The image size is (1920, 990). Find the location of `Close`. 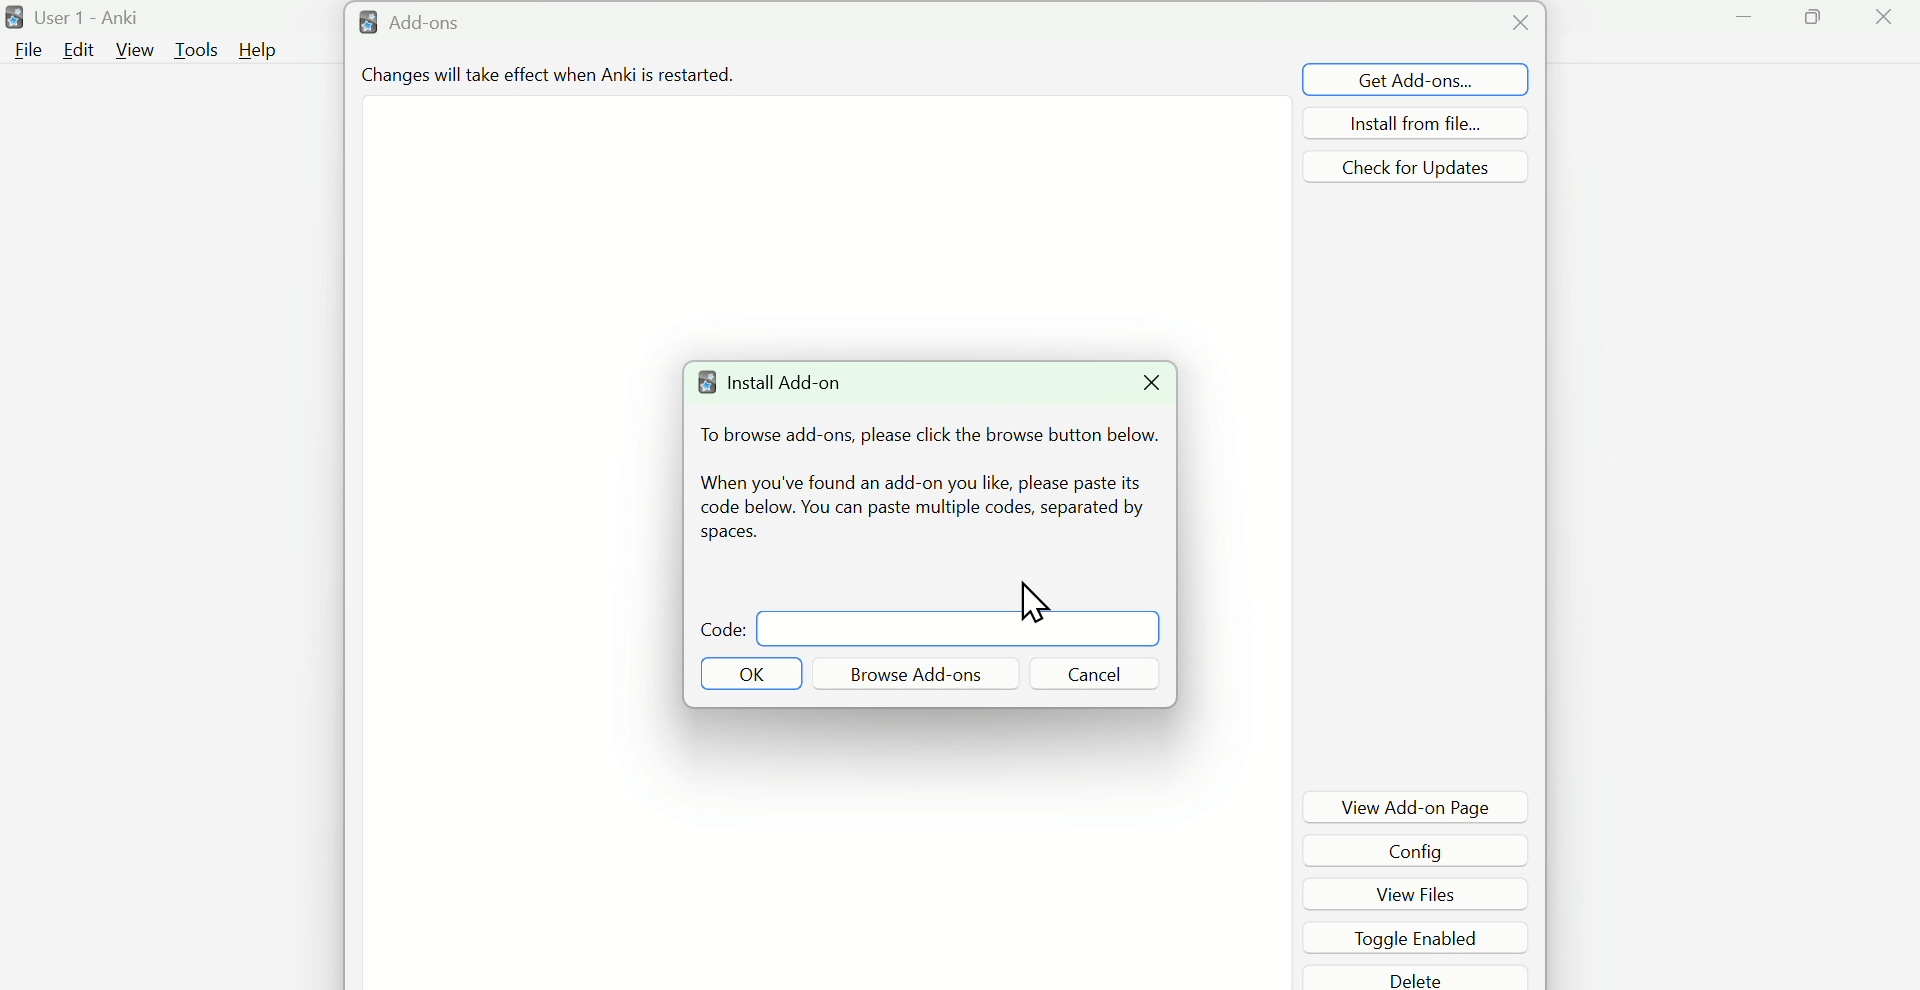

Close is located at coordinates (1883, 21).